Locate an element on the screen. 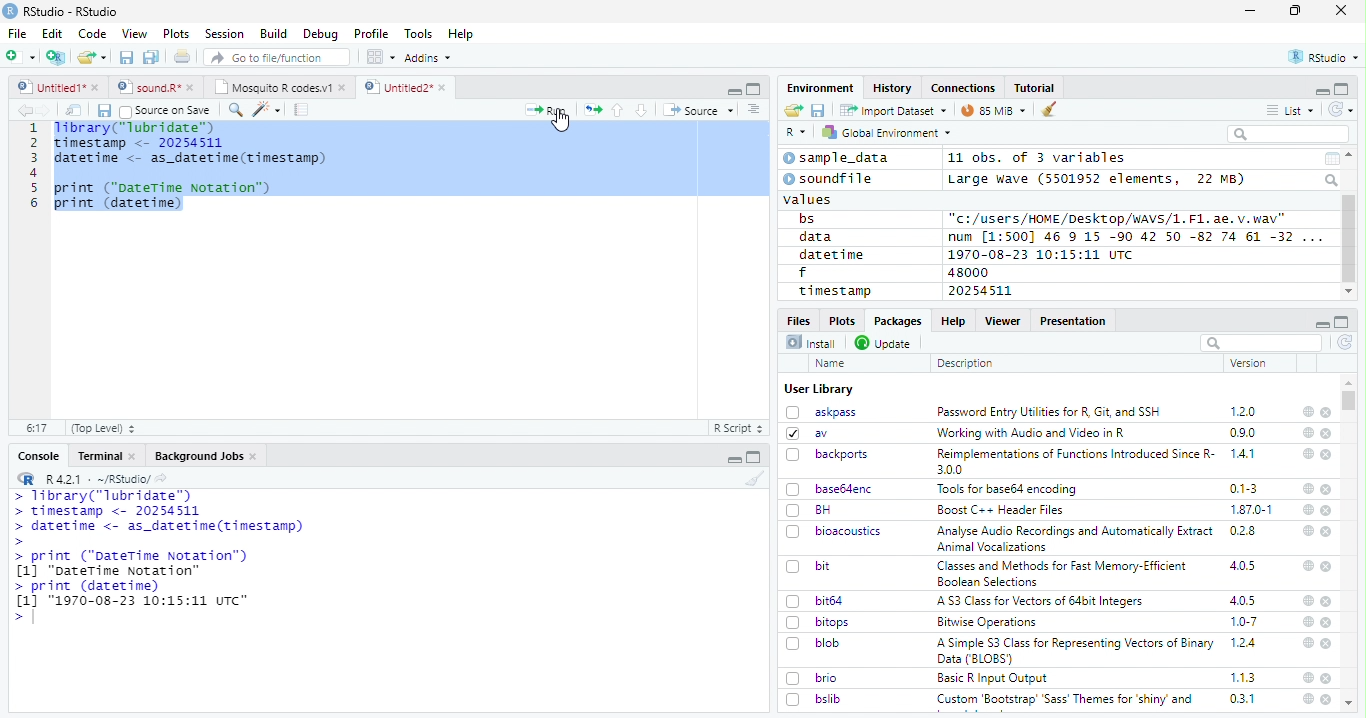 This screenshot has height=718, width=1366. av is located at coordinates (807, 432).